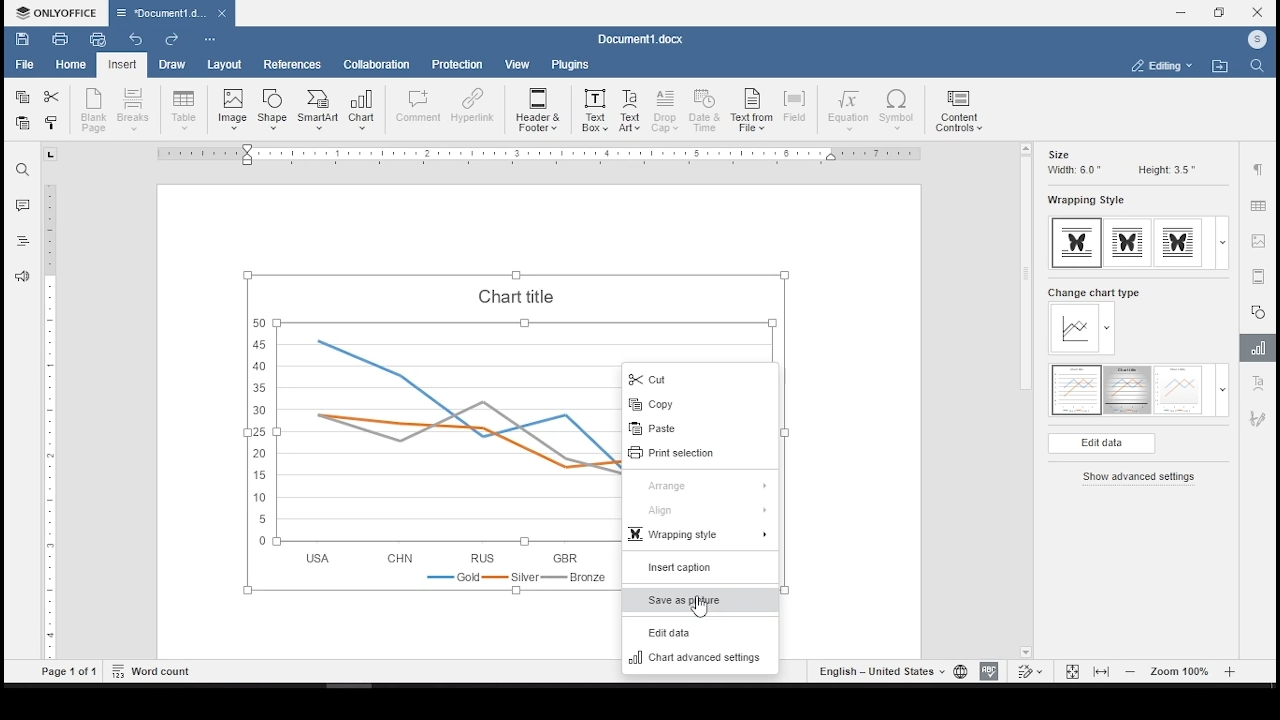 The width and height of the screenshot is (1280, 720). I want to click on edit data, so click(701, 634).